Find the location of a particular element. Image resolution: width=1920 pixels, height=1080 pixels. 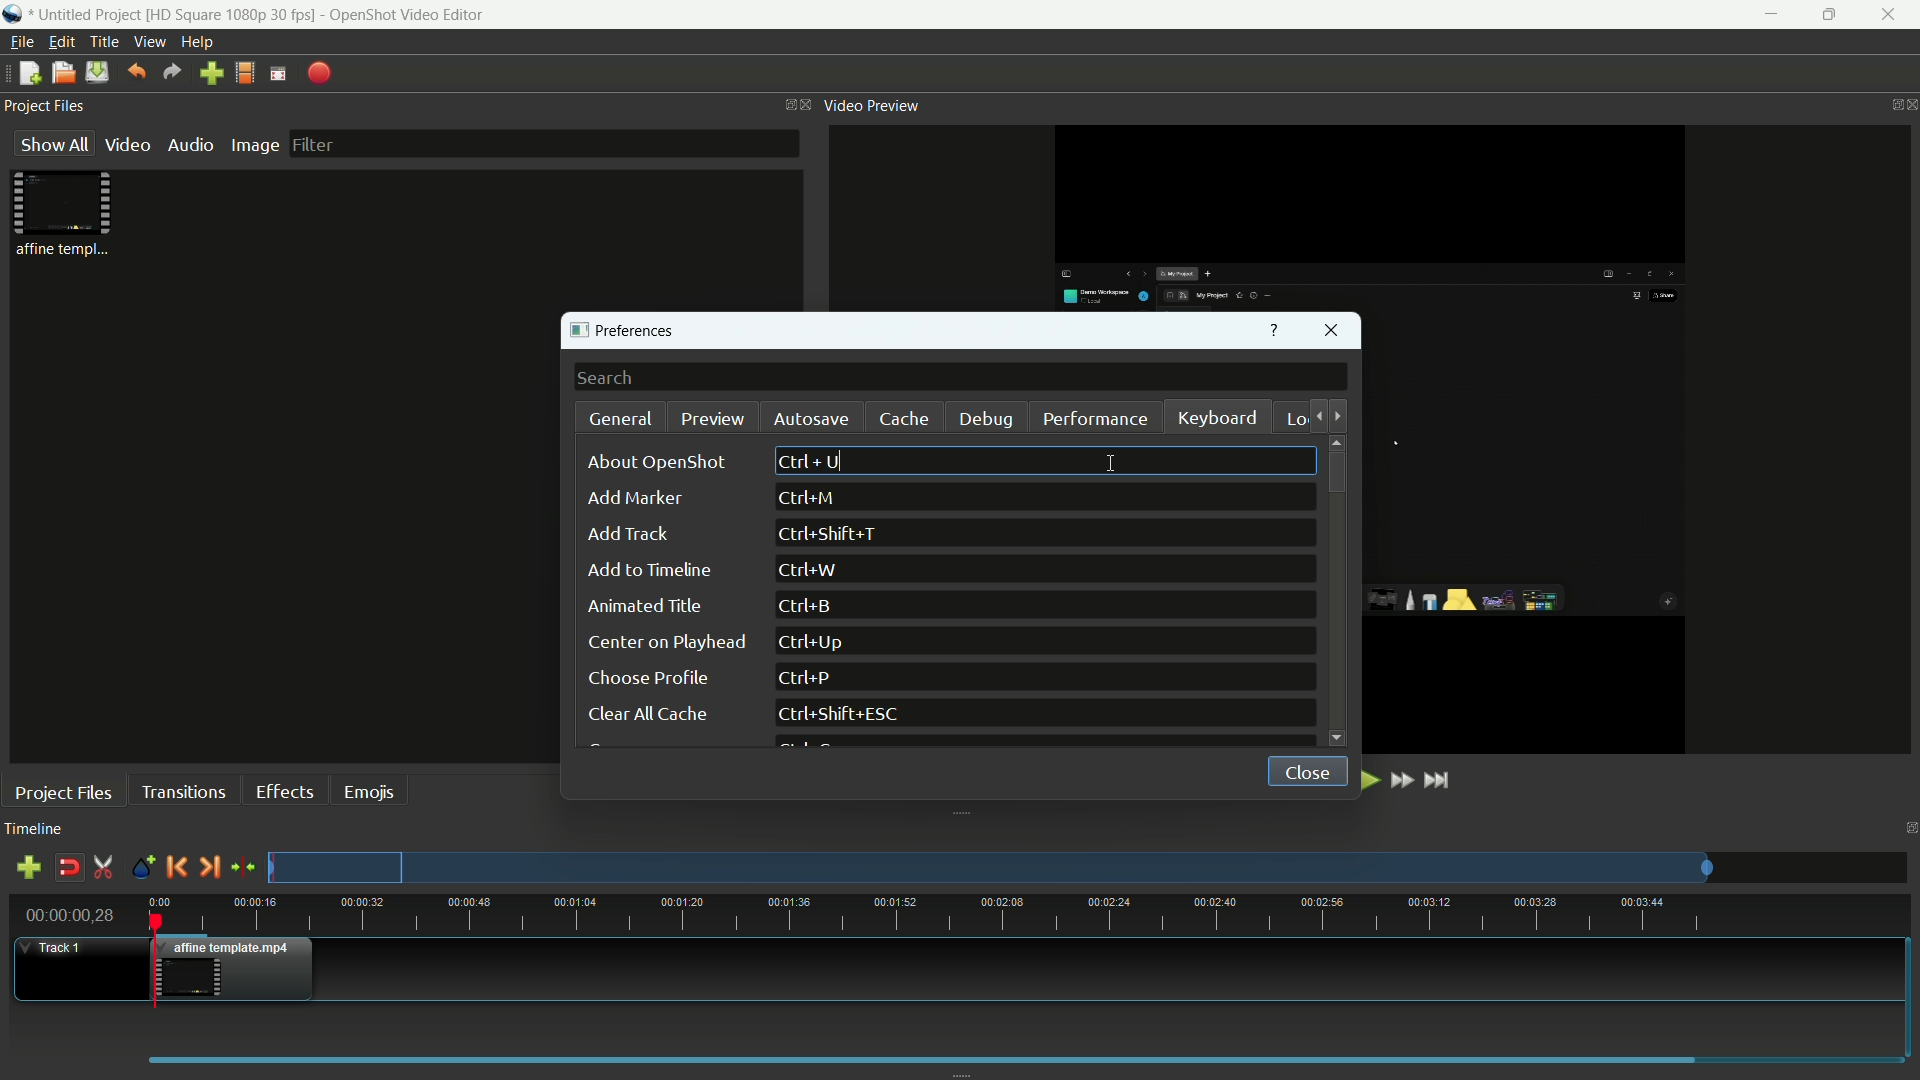

Ctrl+U is located at coordinates (811, 460).